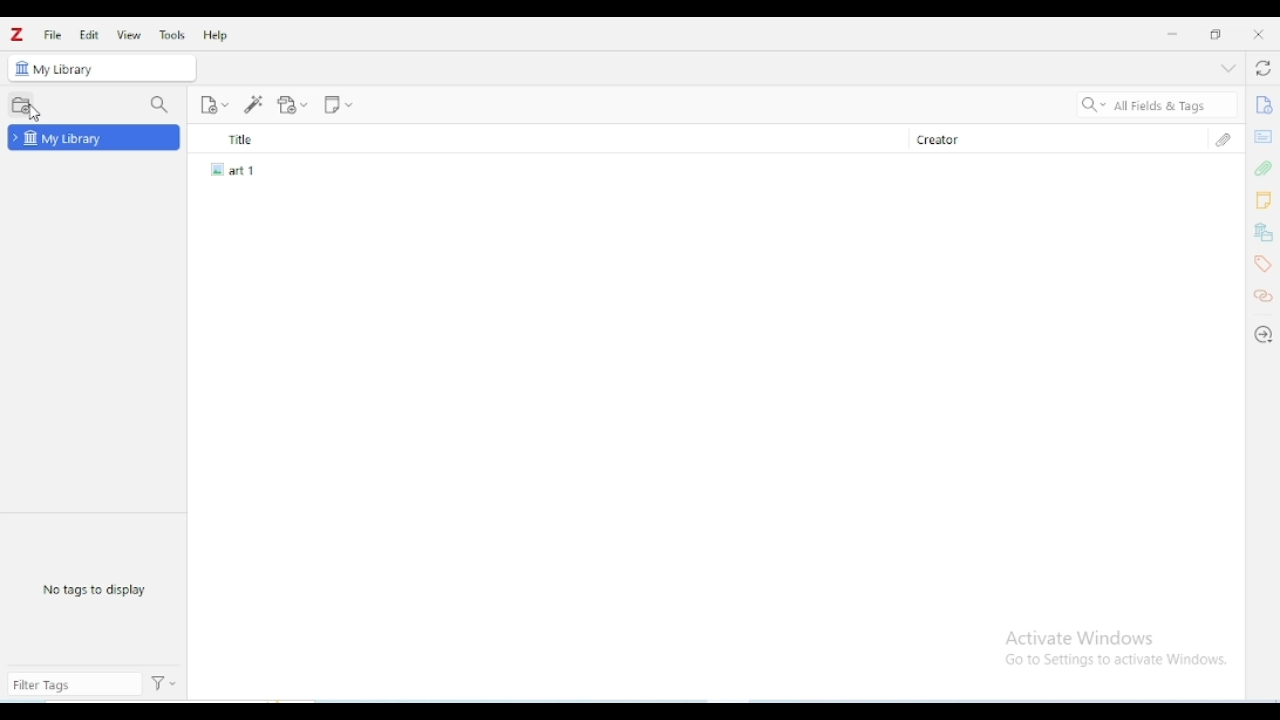  Describe the element at coordinates (1263, 264) in the screenshot. I see `tags` at that location.